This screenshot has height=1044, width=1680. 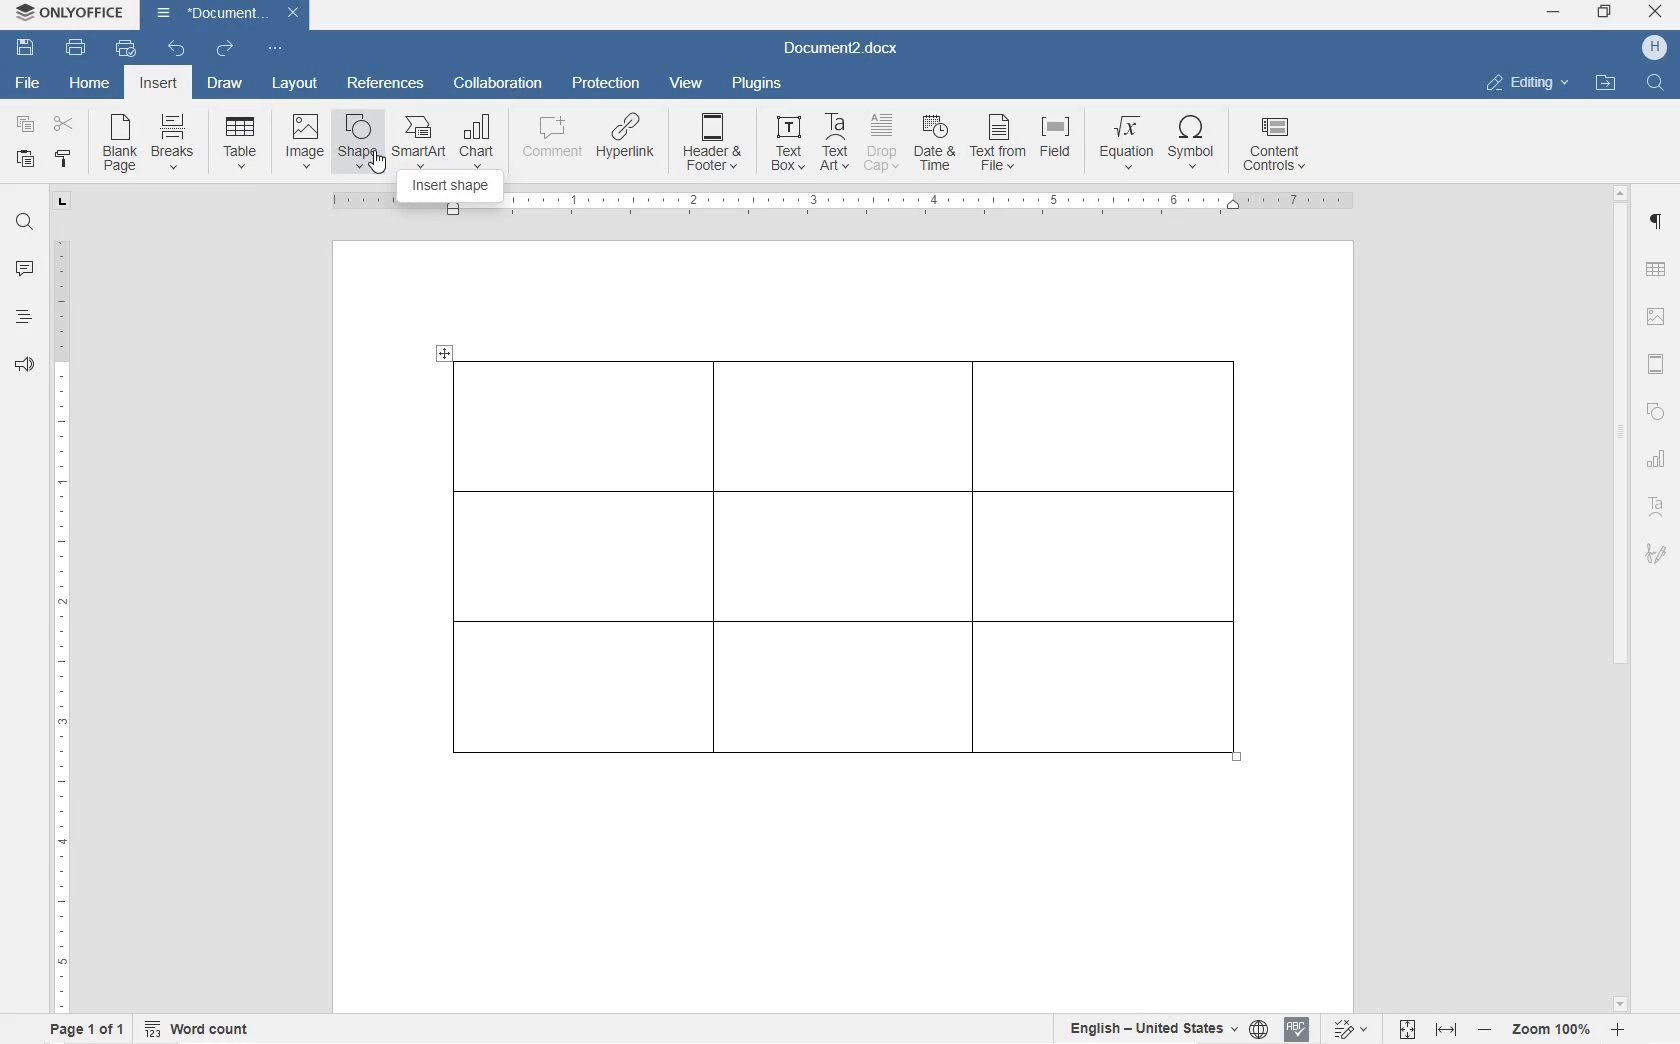 I want to click on shape, so click(x=1656, y=411).